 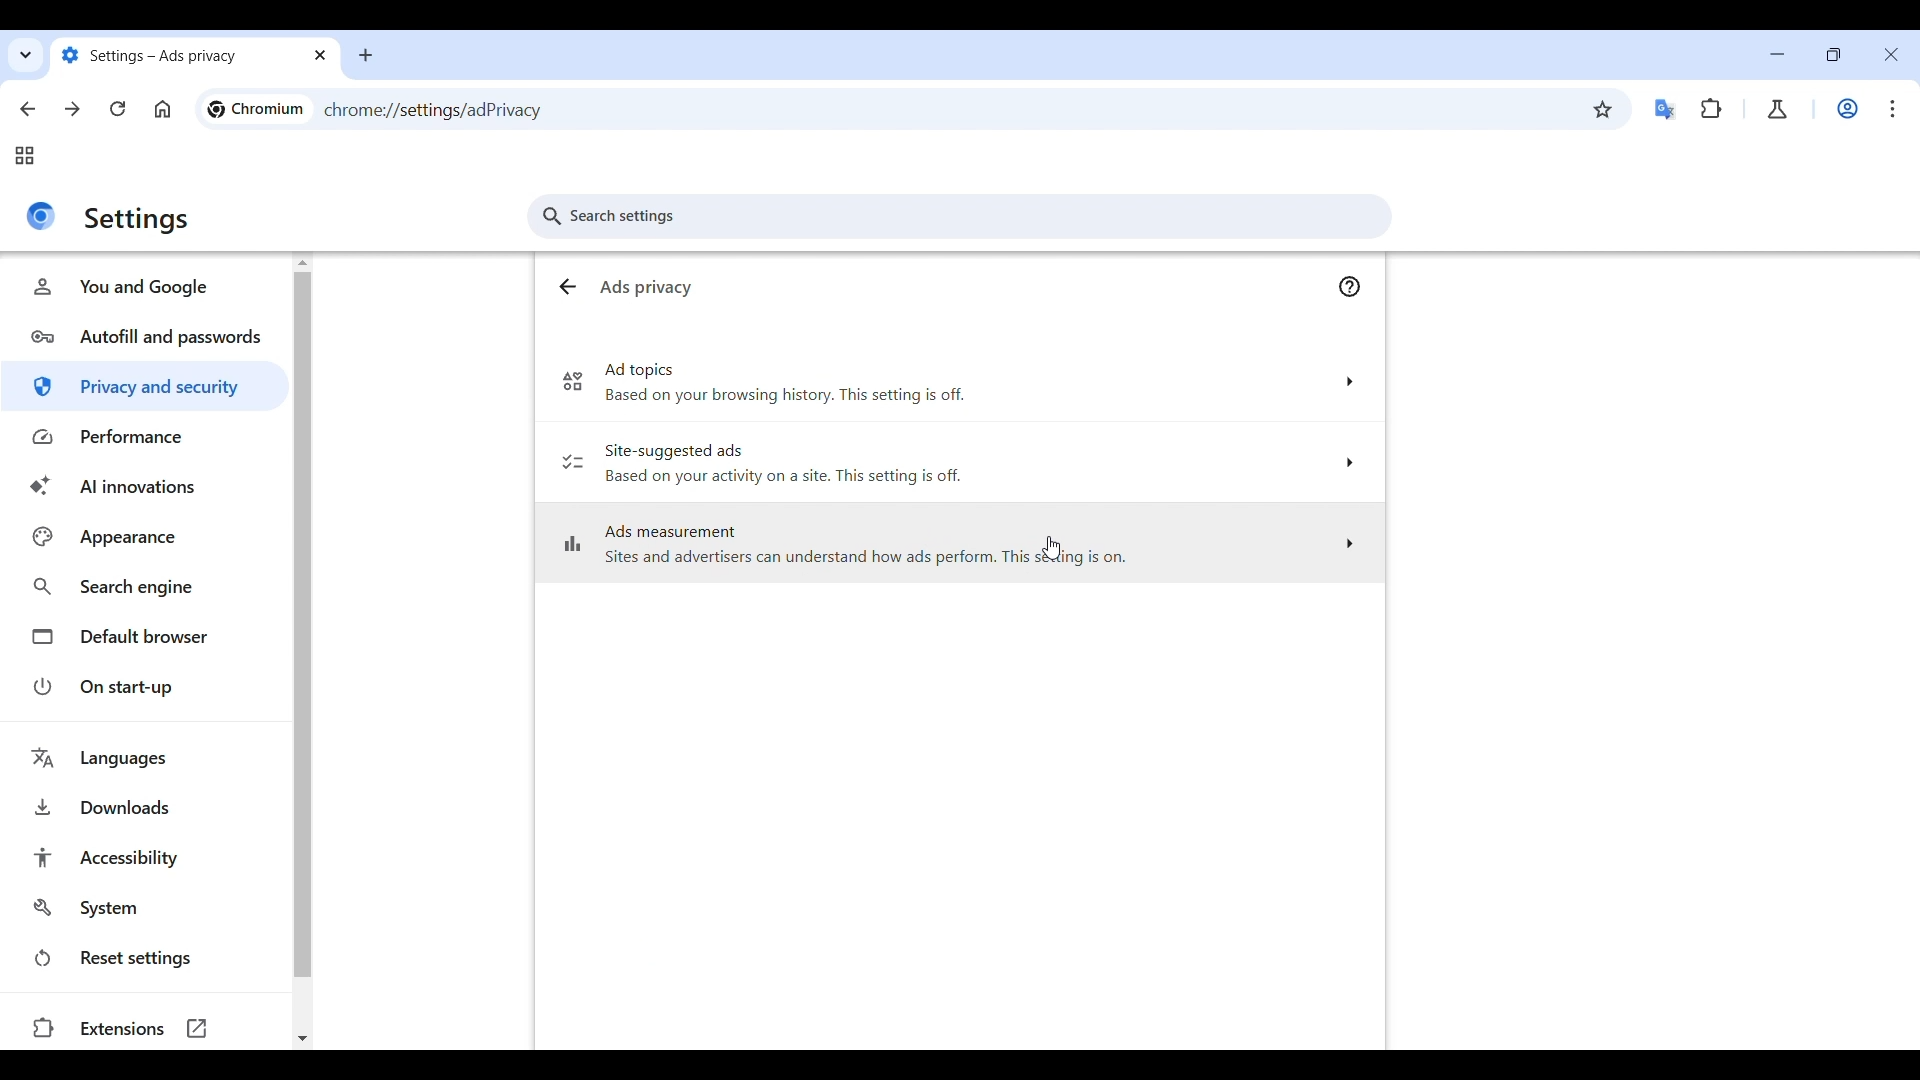 What do you see at coordinates (1777, 109) in the screenshot?
I see `Chrome labs` at bounding box center [1777, 109].